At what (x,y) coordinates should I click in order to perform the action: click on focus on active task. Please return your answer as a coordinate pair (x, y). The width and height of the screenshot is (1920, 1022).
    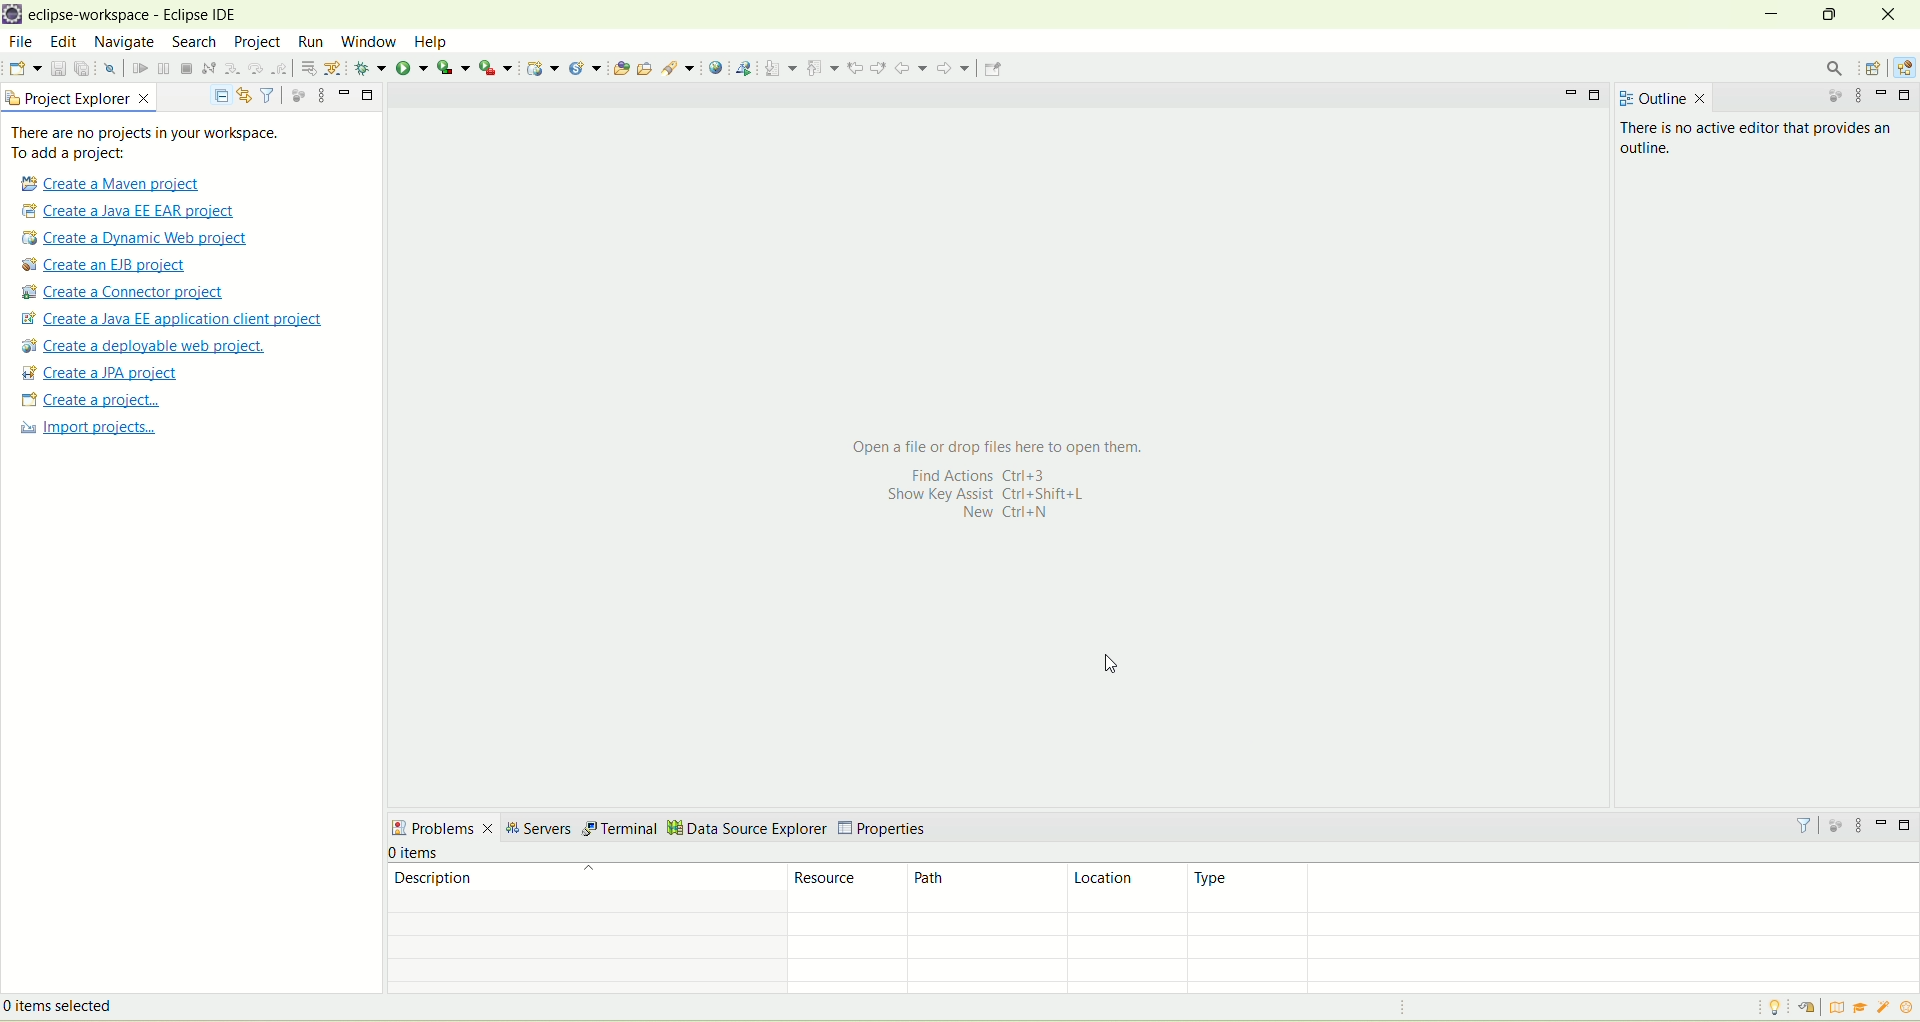
    Looking at the image, I should click on (1837, 826).